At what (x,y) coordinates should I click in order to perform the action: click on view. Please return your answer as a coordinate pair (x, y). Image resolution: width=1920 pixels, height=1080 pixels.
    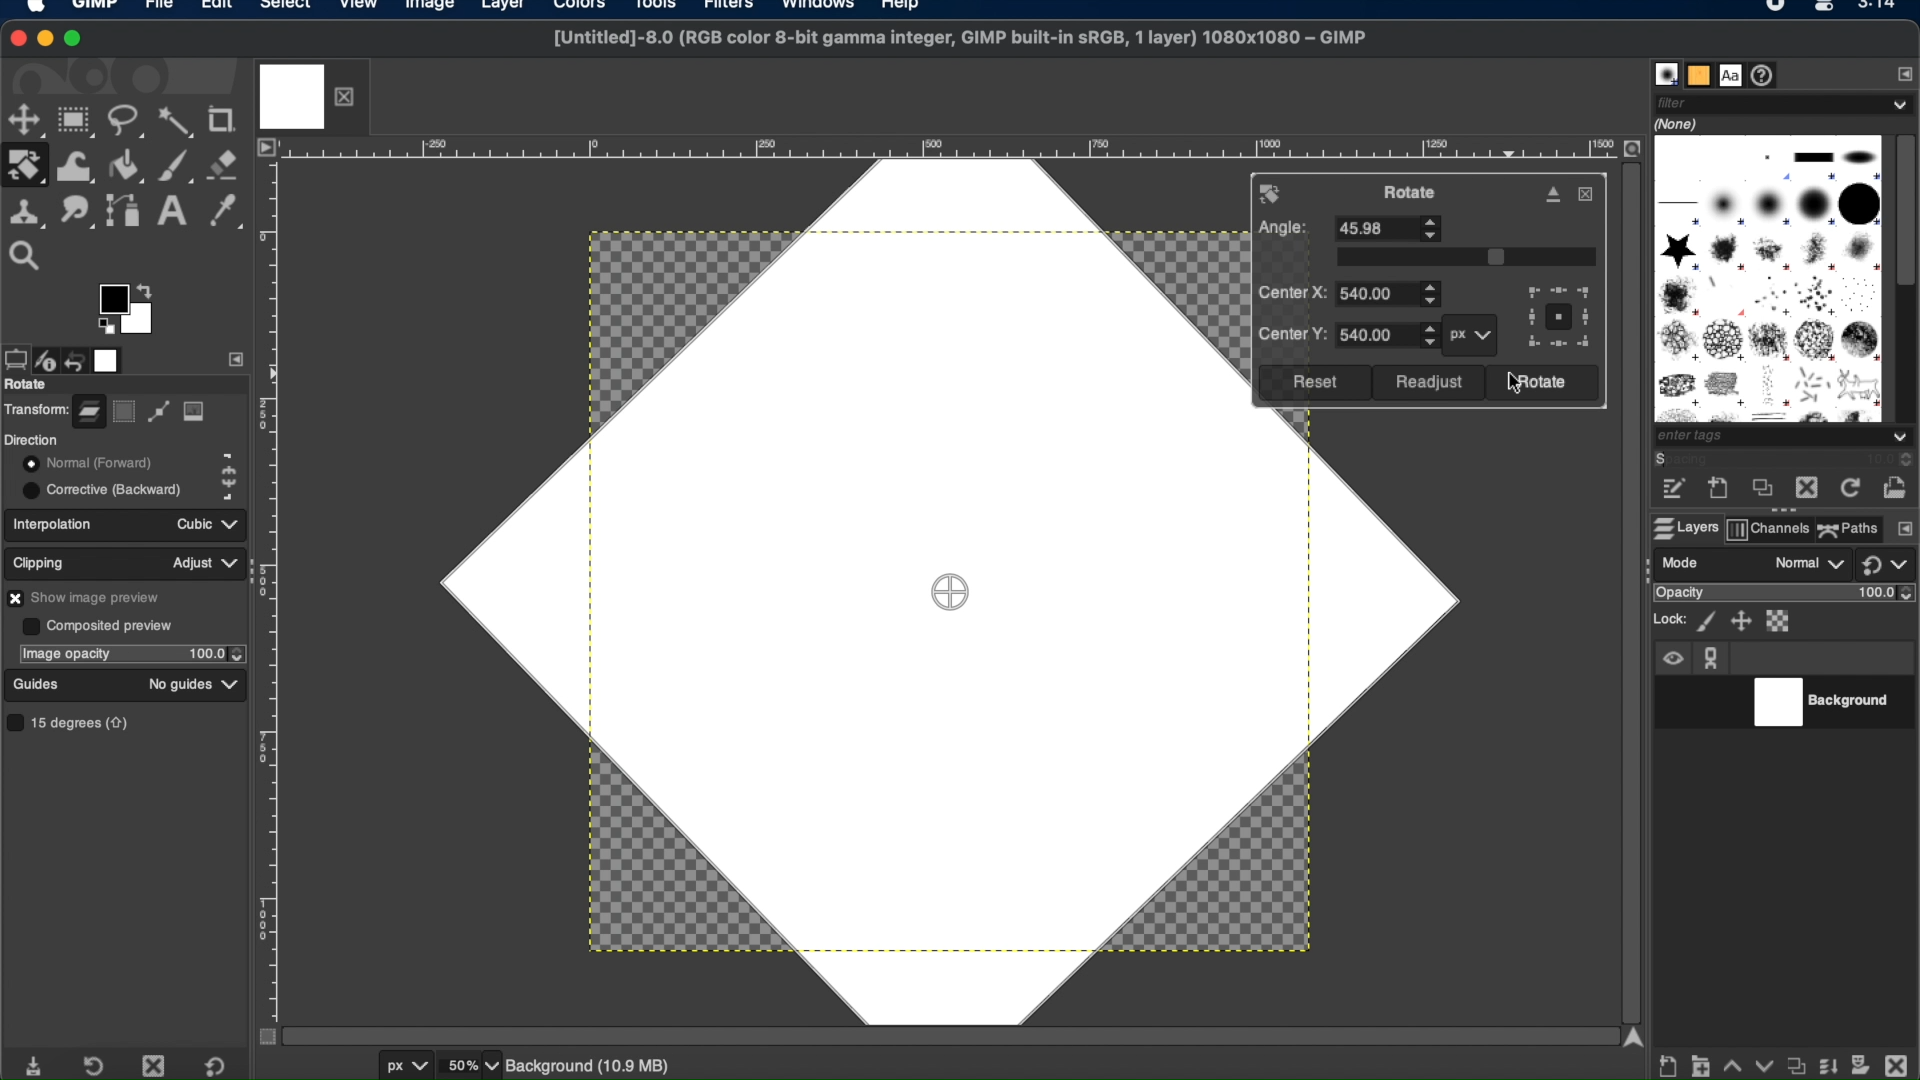
    Looking at the image, I should click on (359, 8).